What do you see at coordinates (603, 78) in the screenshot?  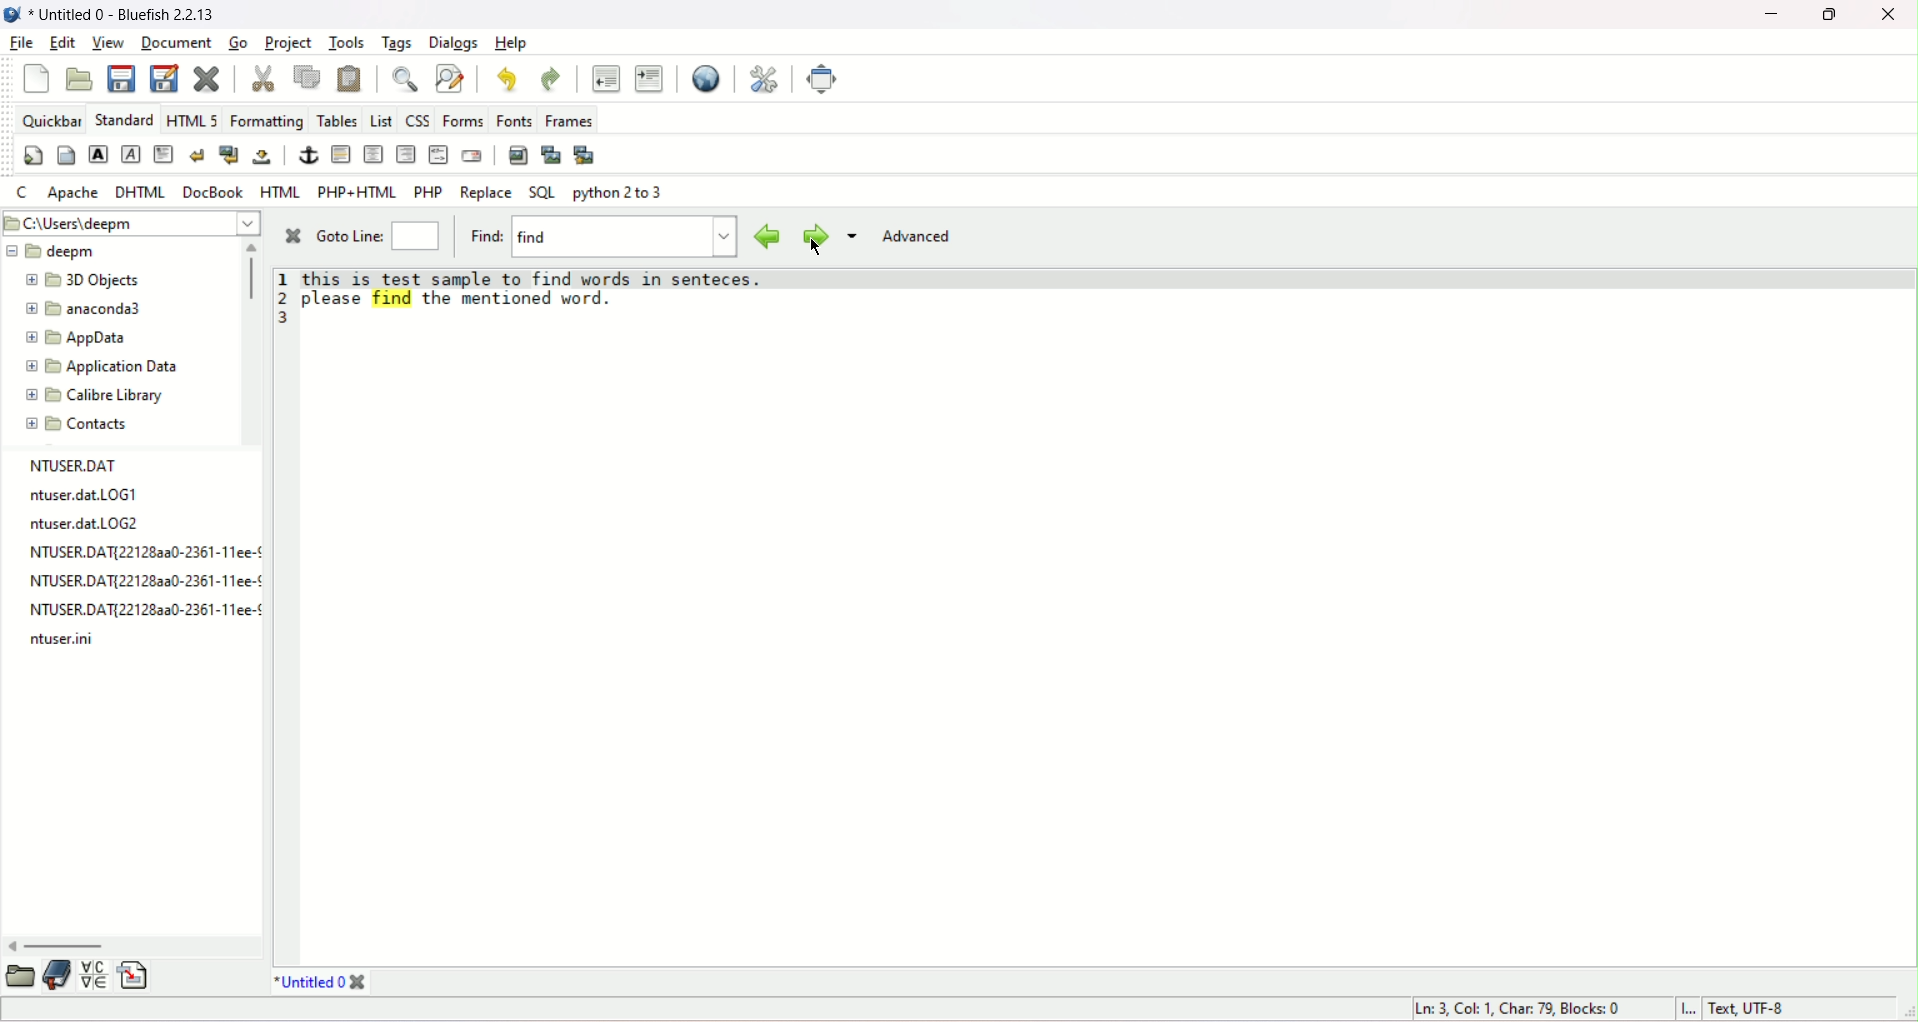 I see `unindent` at bounding box center [603, 78].